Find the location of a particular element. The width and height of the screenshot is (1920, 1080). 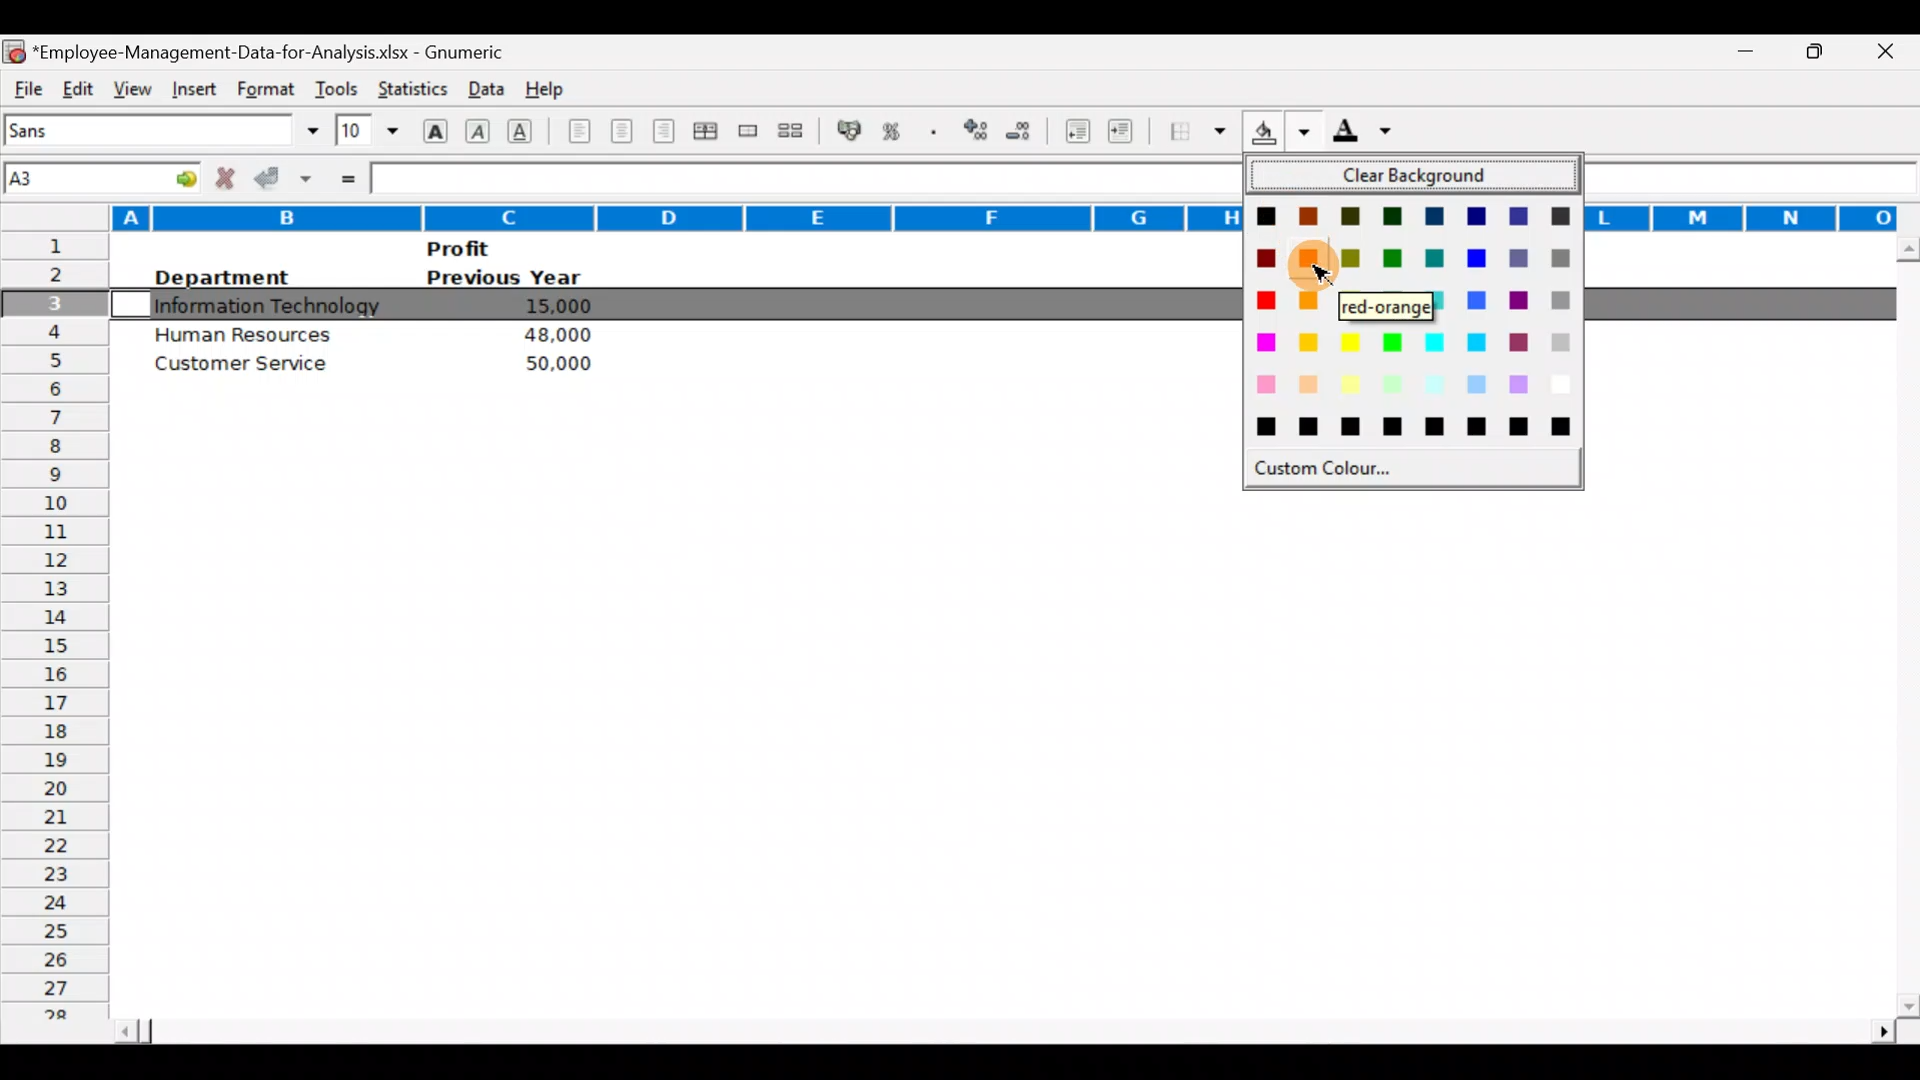

Align left is located at coordinates (577, 130).